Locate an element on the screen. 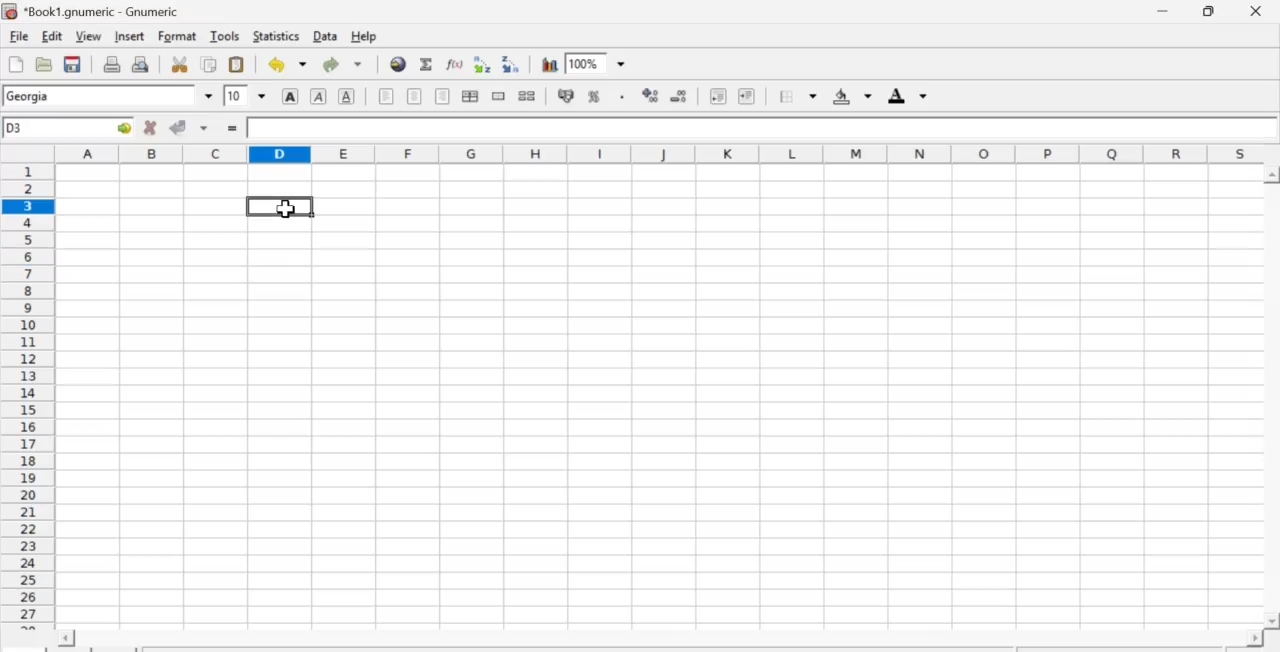 The height and width of the screenshot is (652, 1280). down is located at coordinates (205, 127).